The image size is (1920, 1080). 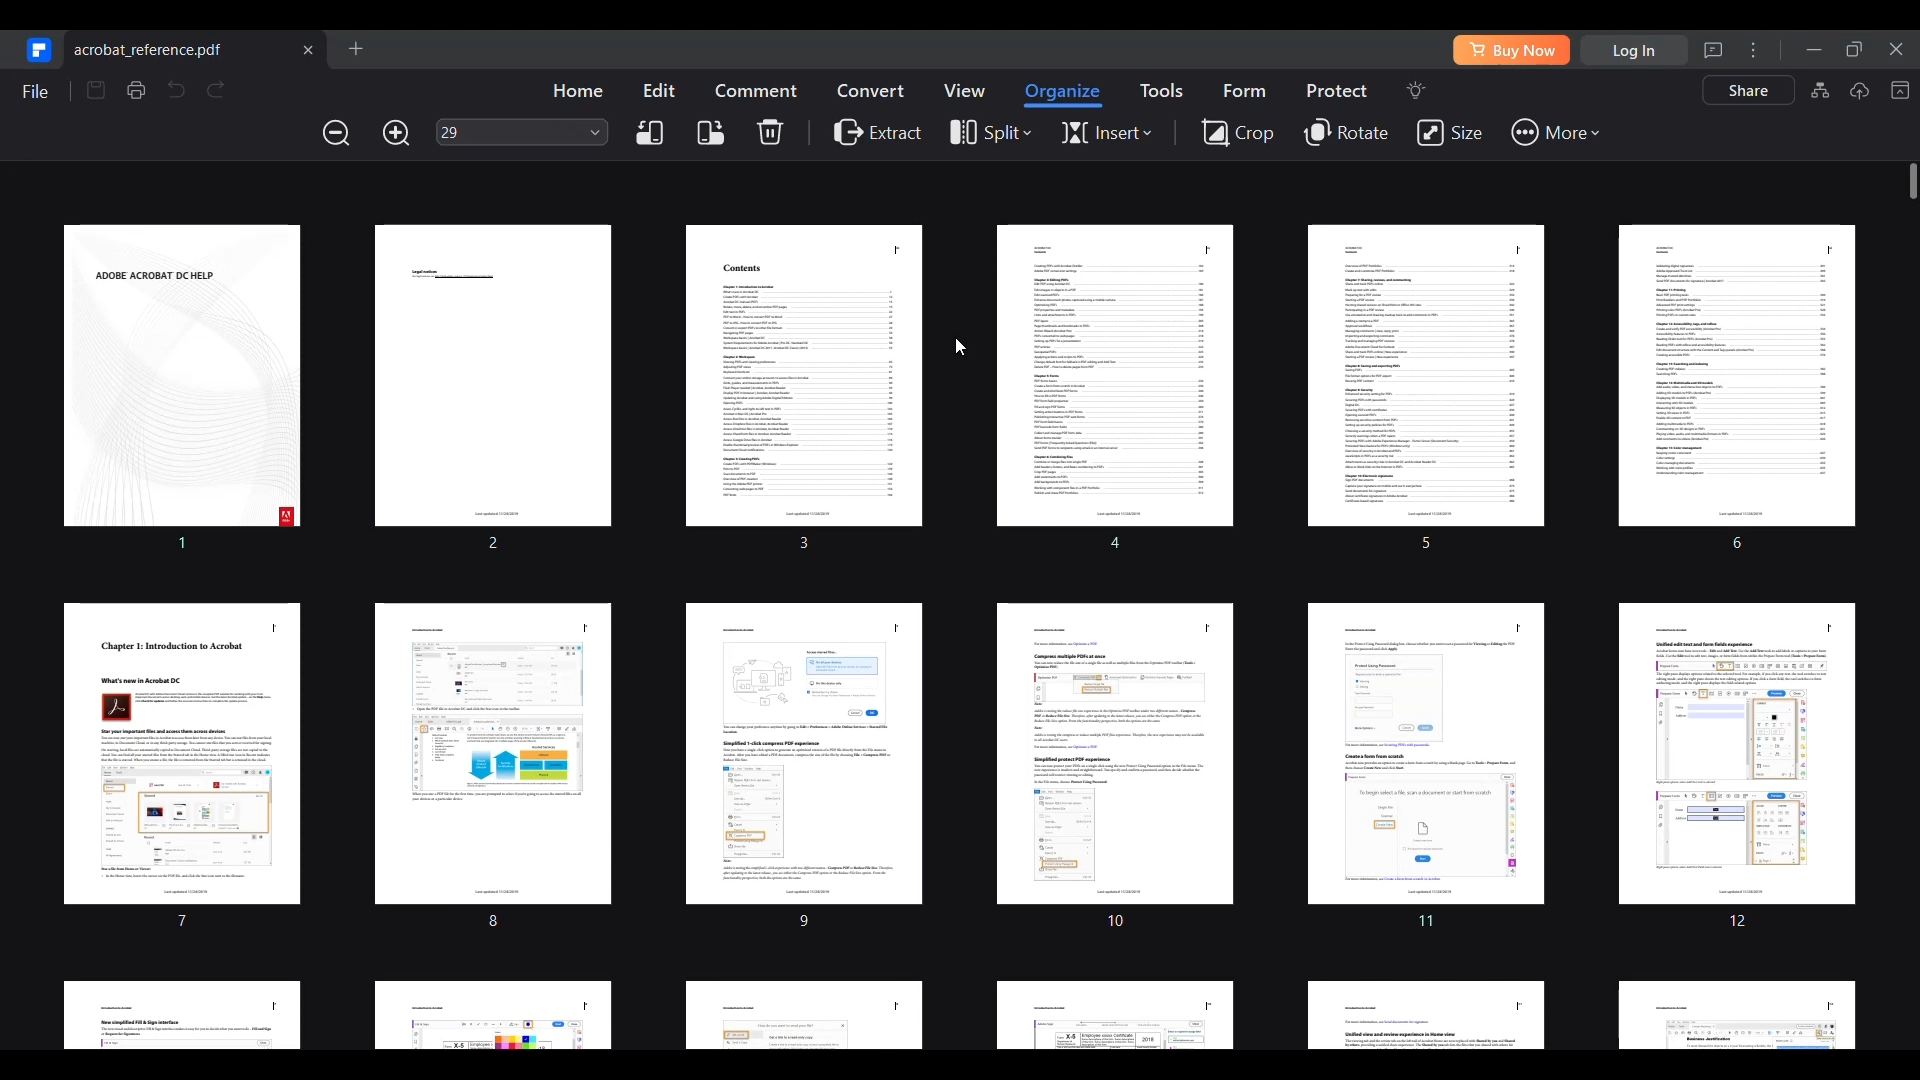 I want to click on Protect, so click(x=1336, y=90).